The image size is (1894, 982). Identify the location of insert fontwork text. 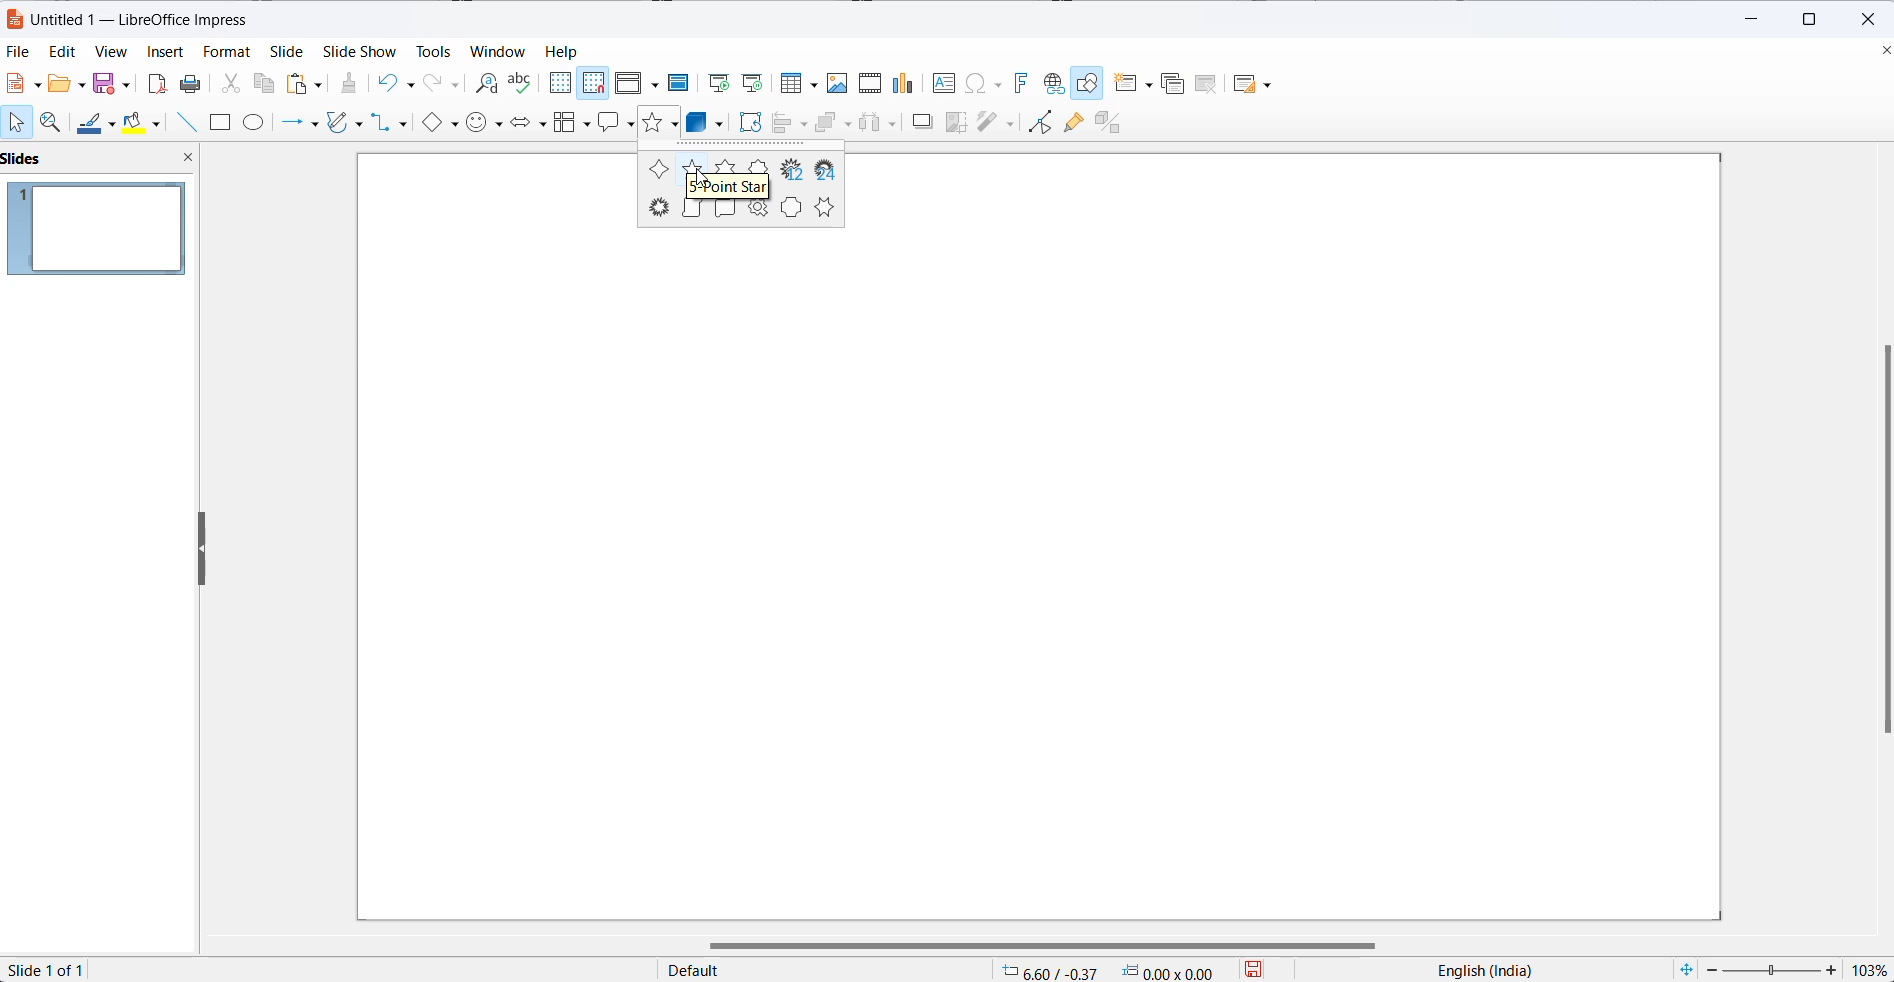
(1017, 83).